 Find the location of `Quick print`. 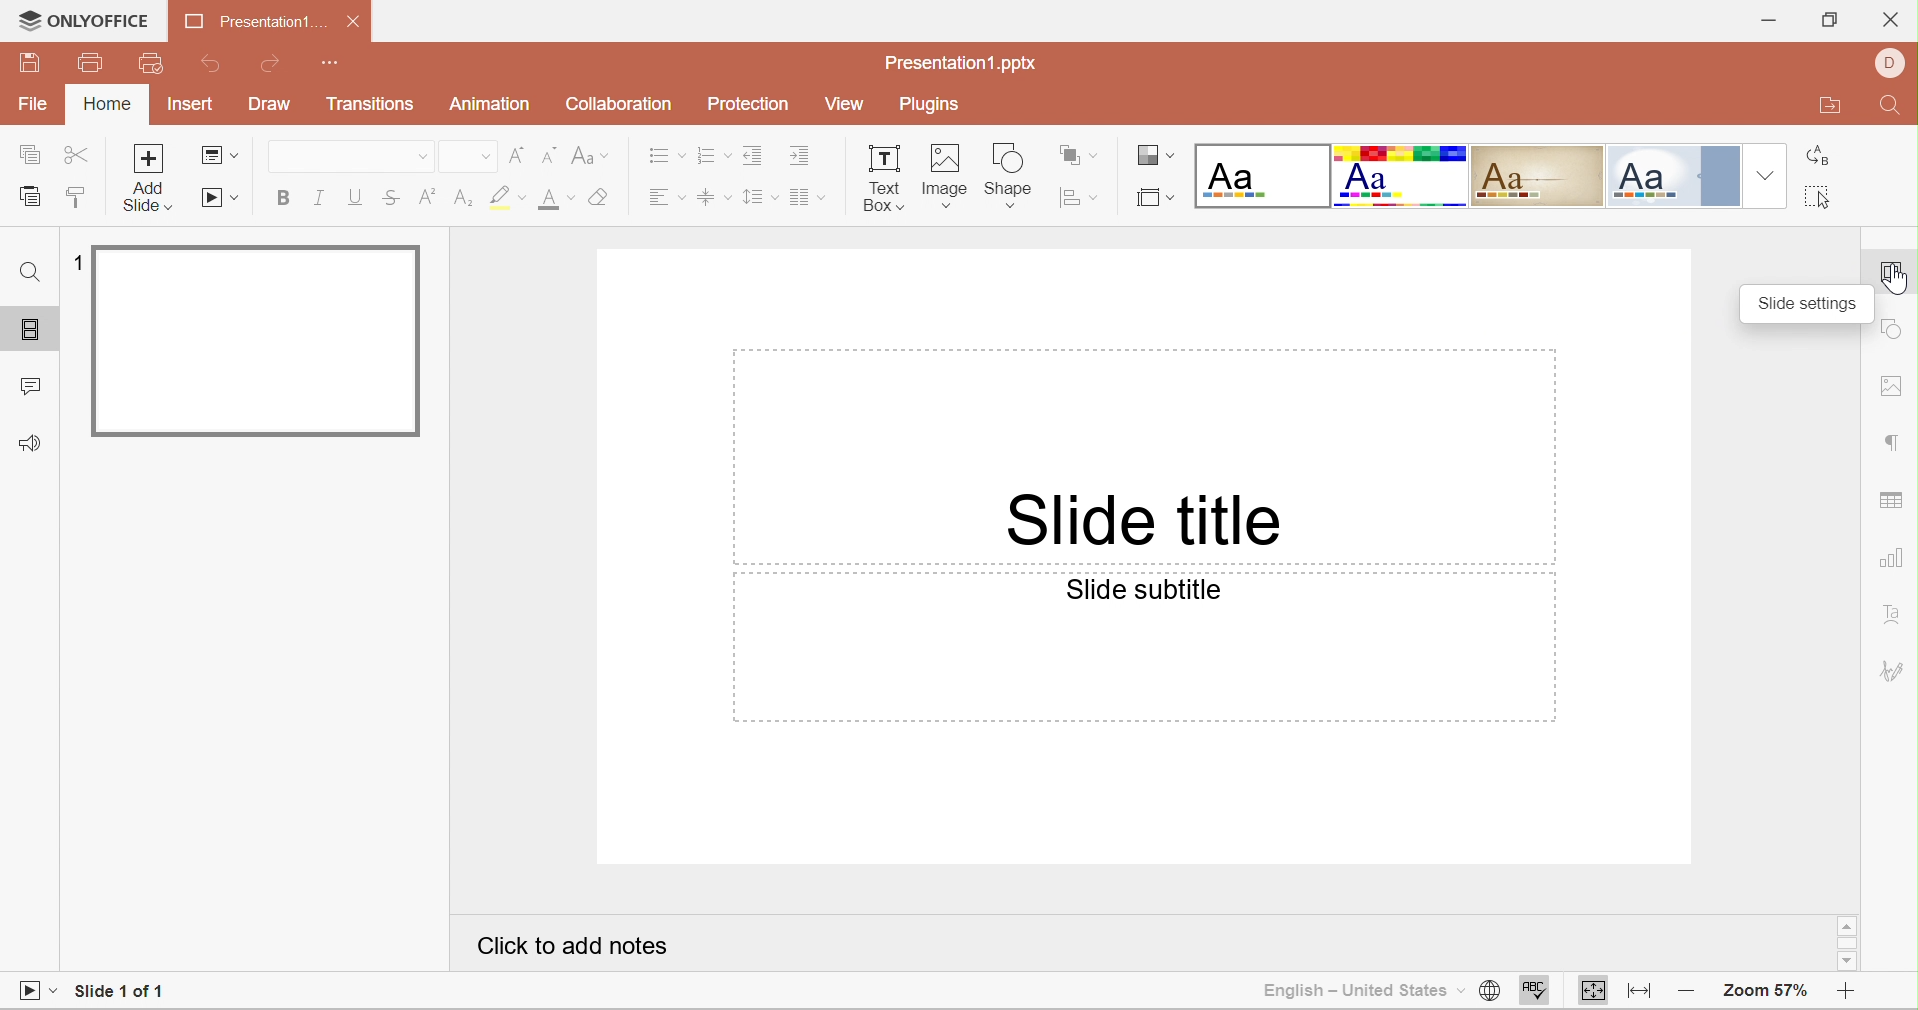

Quick print is located at coordinates (148, 63).